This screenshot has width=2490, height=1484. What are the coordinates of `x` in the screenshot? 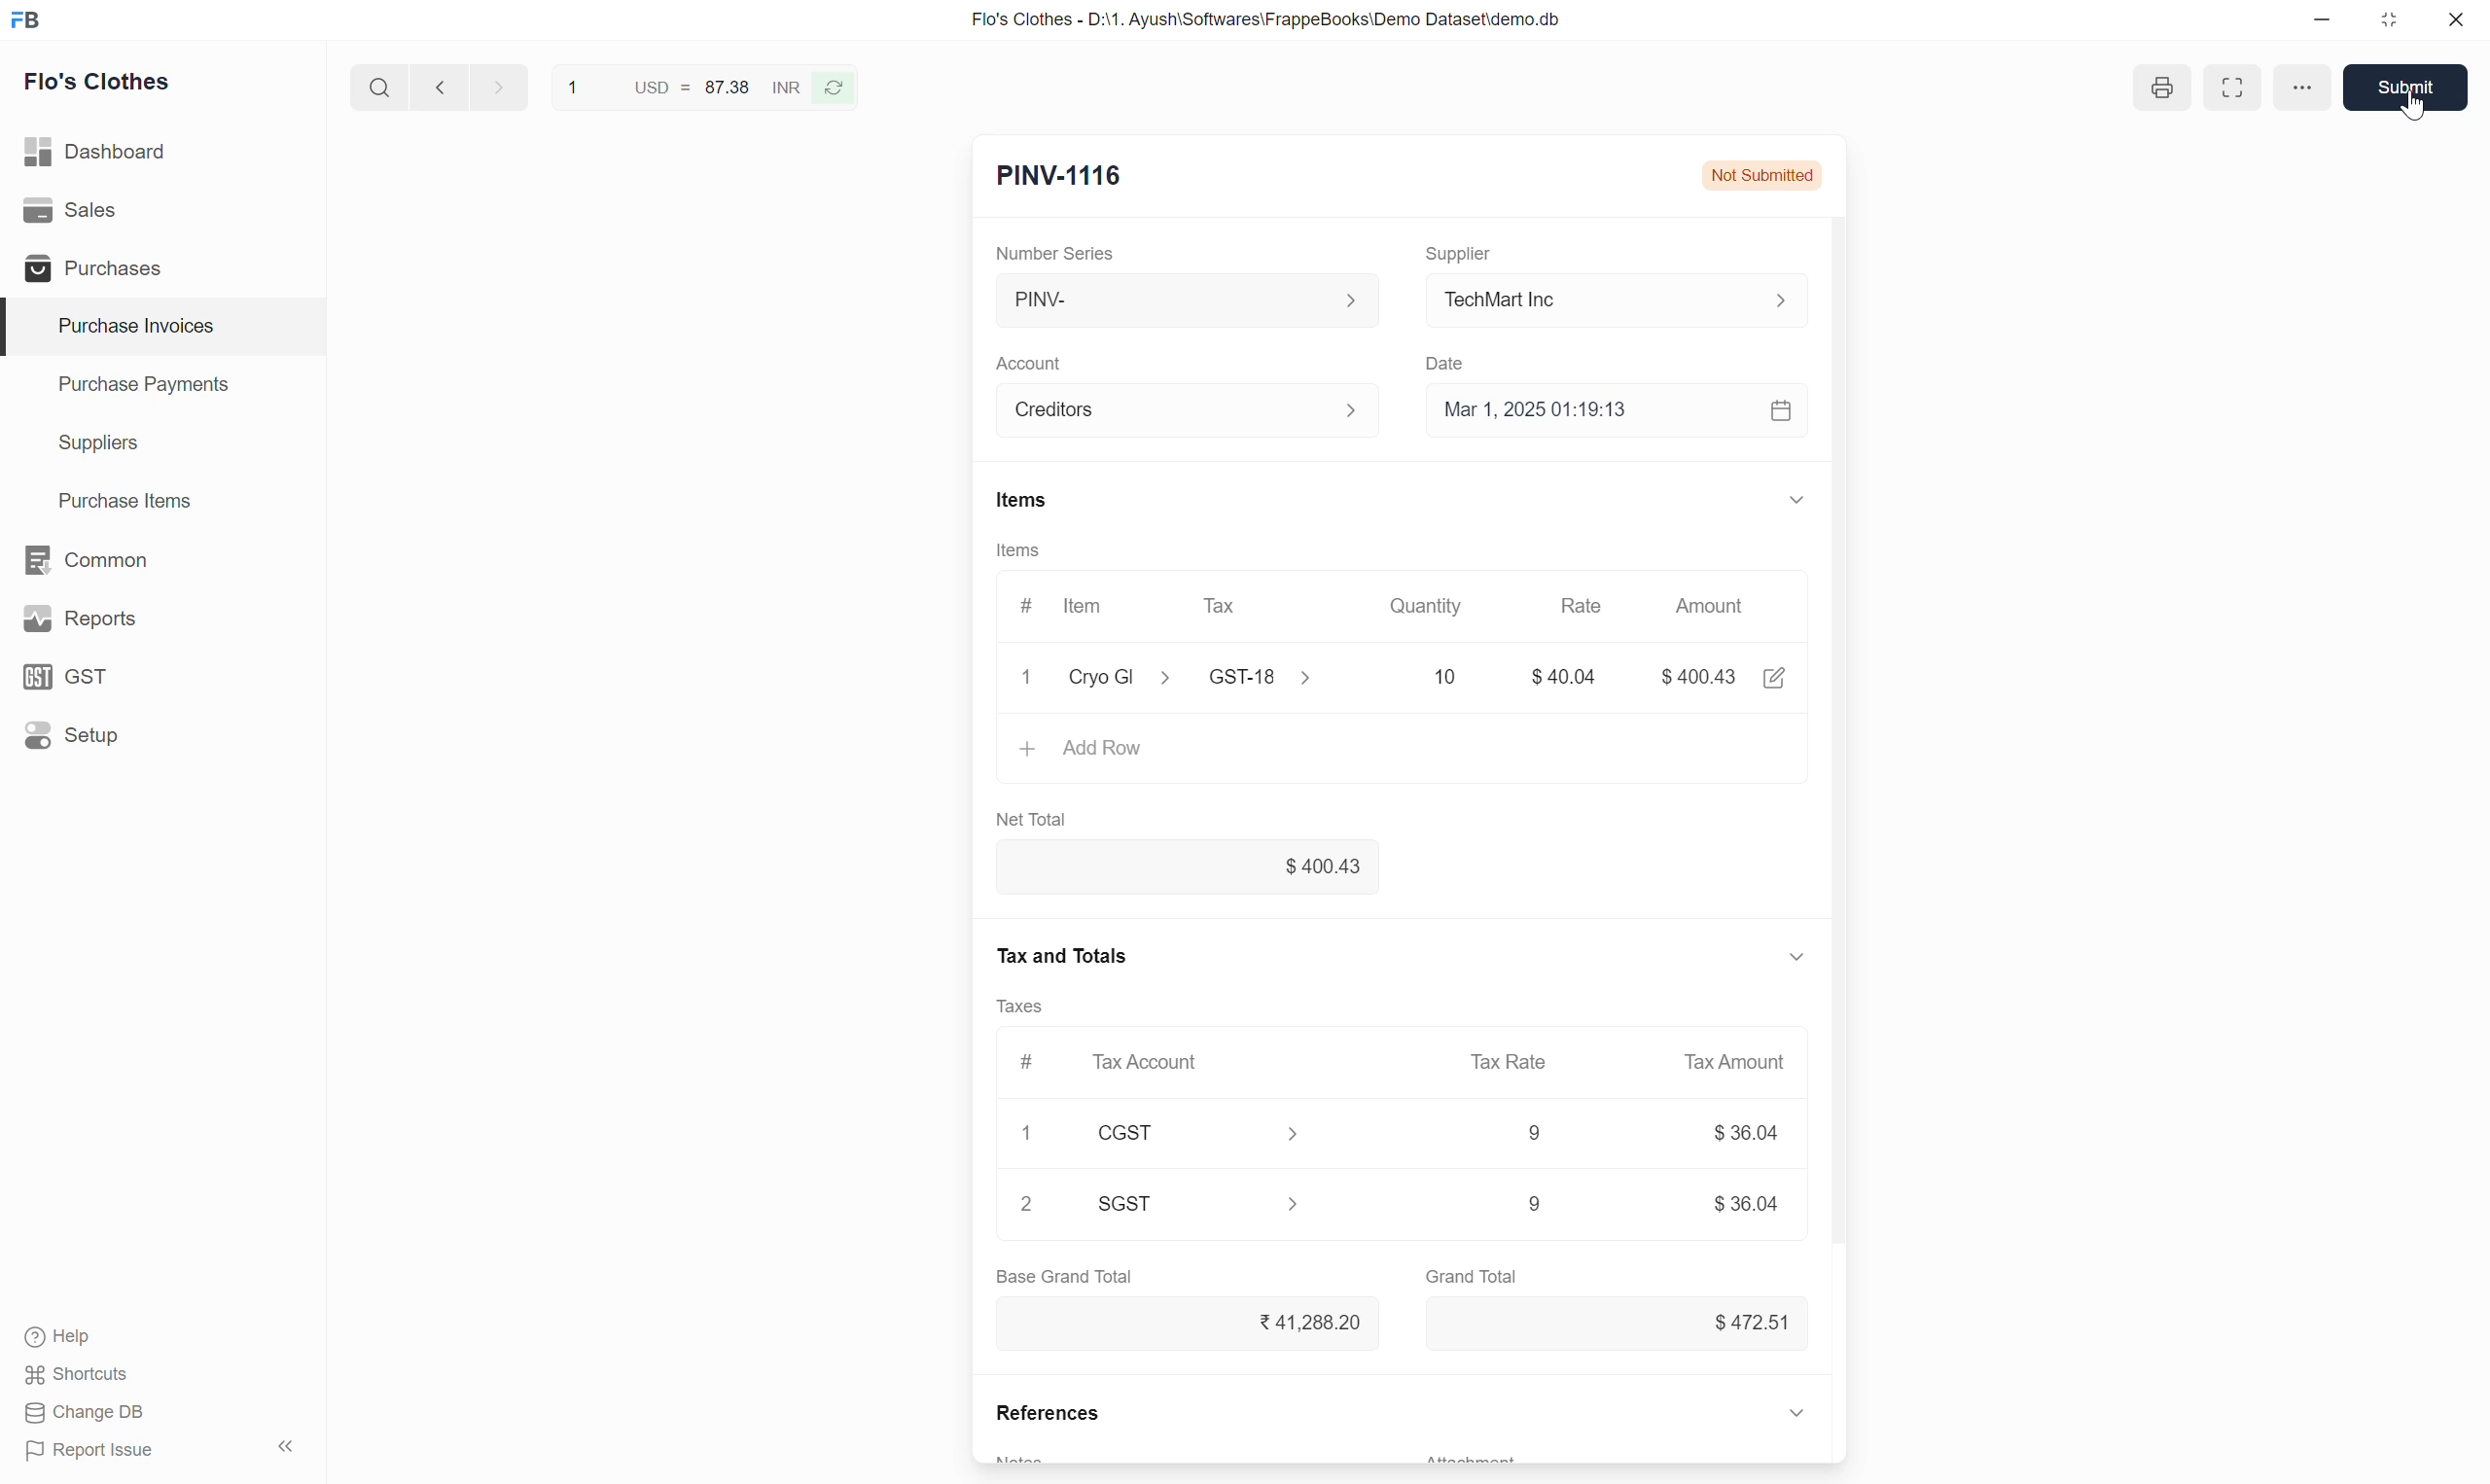 It's located at (1028, 680).